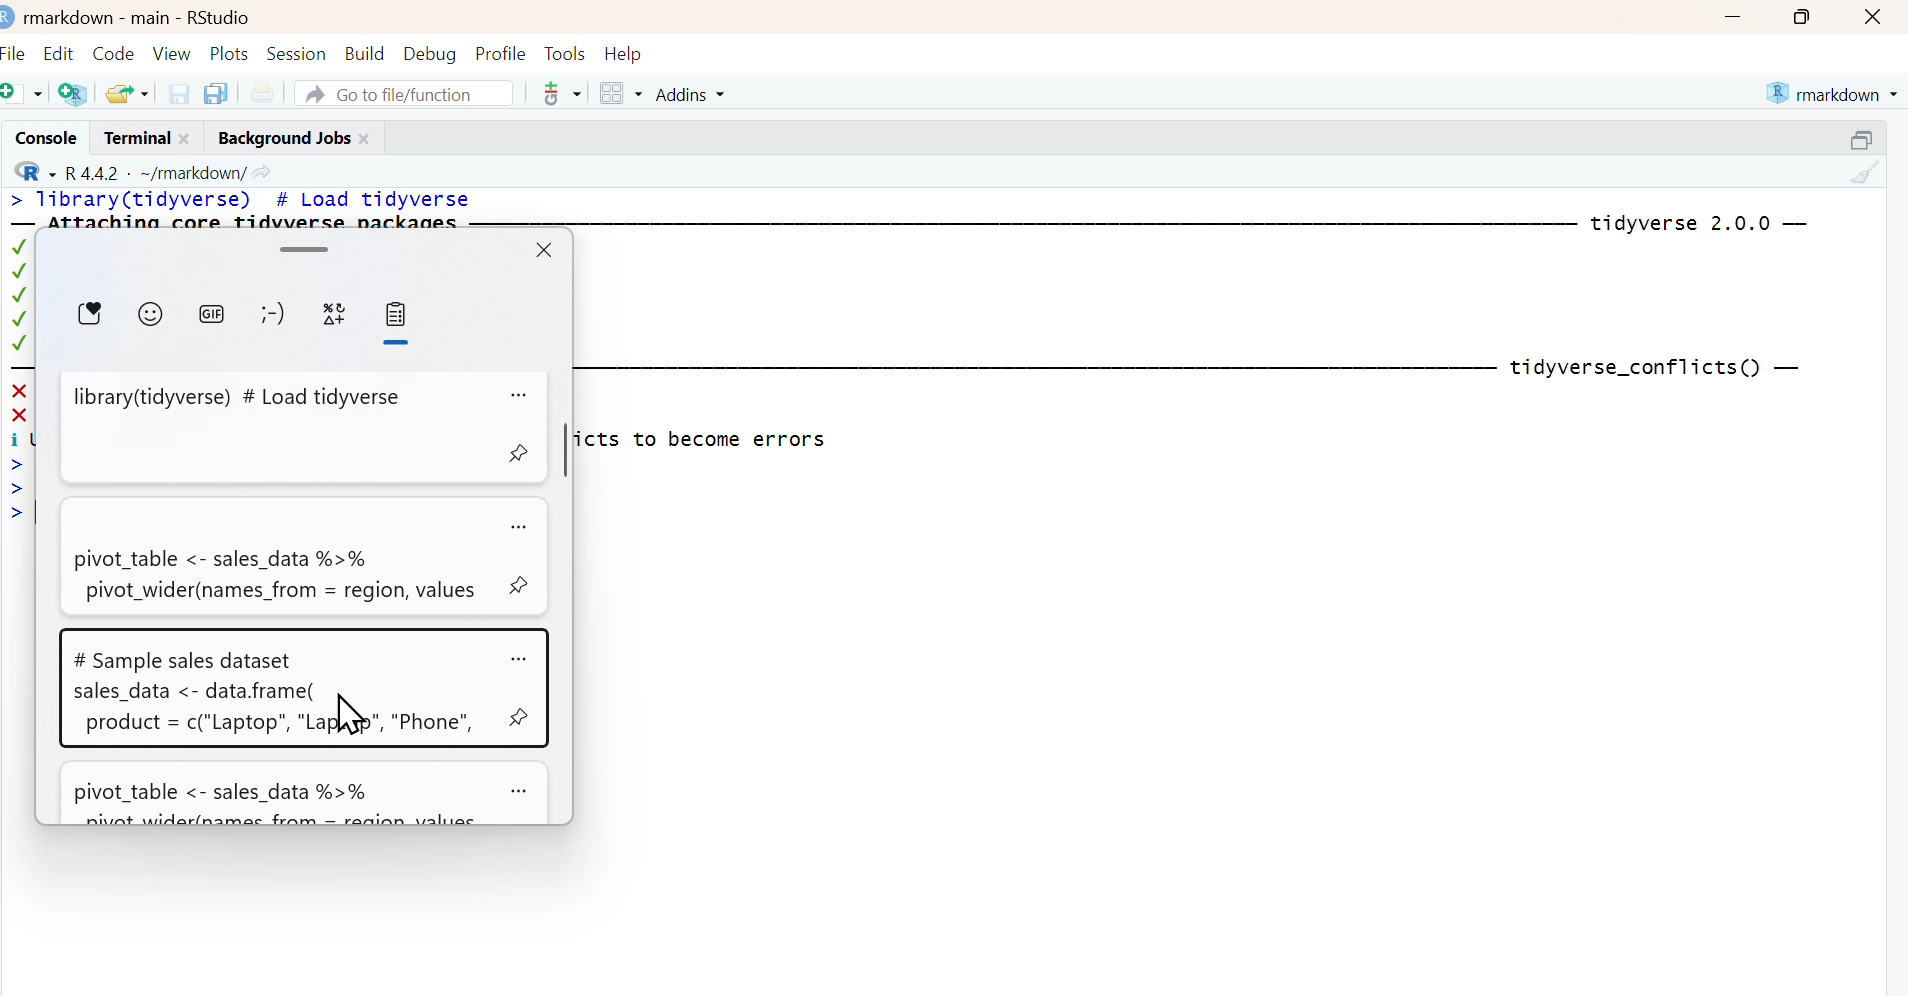  What do you see at coordinates (366, 49) in the screenshot?
I see `Build` at bounding box center [366, 49].